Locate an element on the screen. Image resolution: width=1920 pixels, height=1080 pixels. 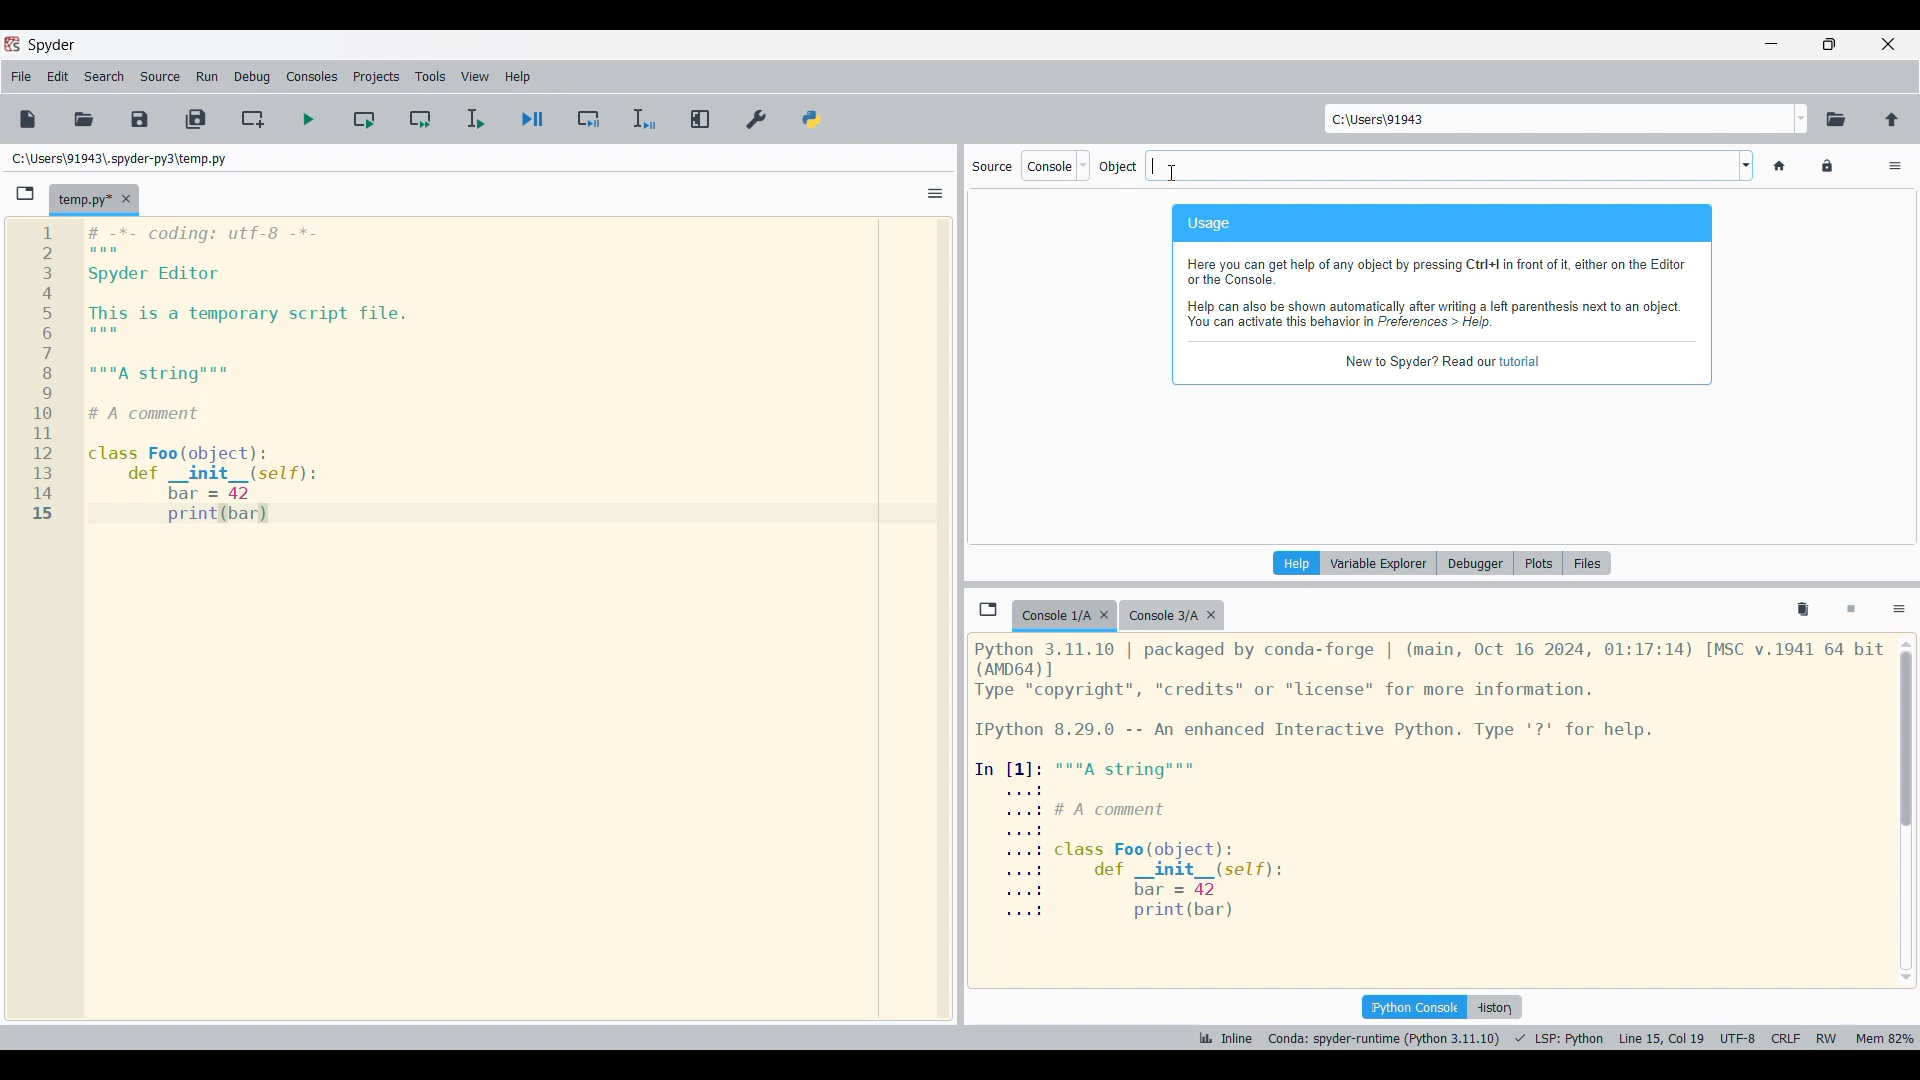
Debug menu is located at coordinates (252, 77).